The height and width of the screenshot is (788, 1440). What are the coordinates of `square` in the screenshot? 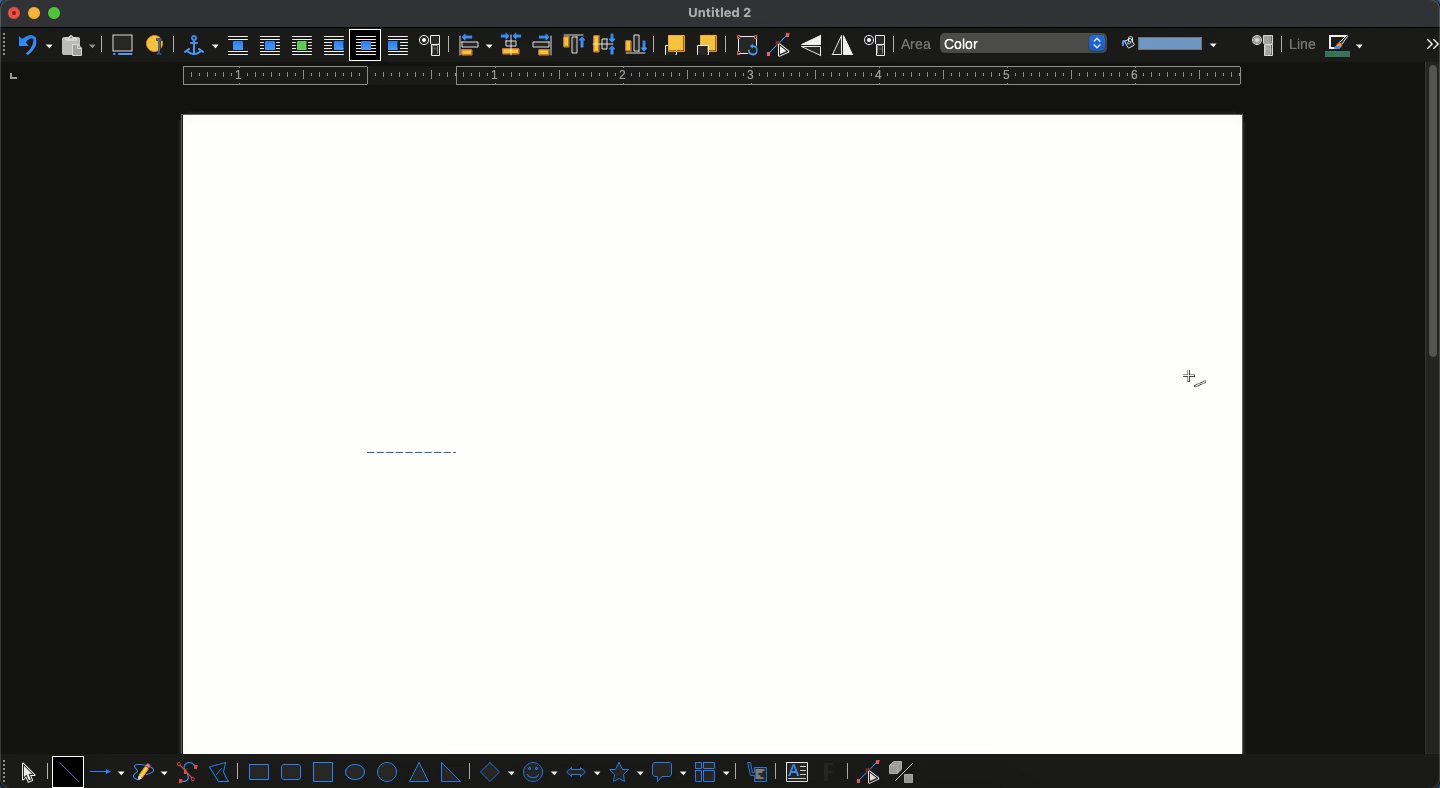 It's located at (323, 770).